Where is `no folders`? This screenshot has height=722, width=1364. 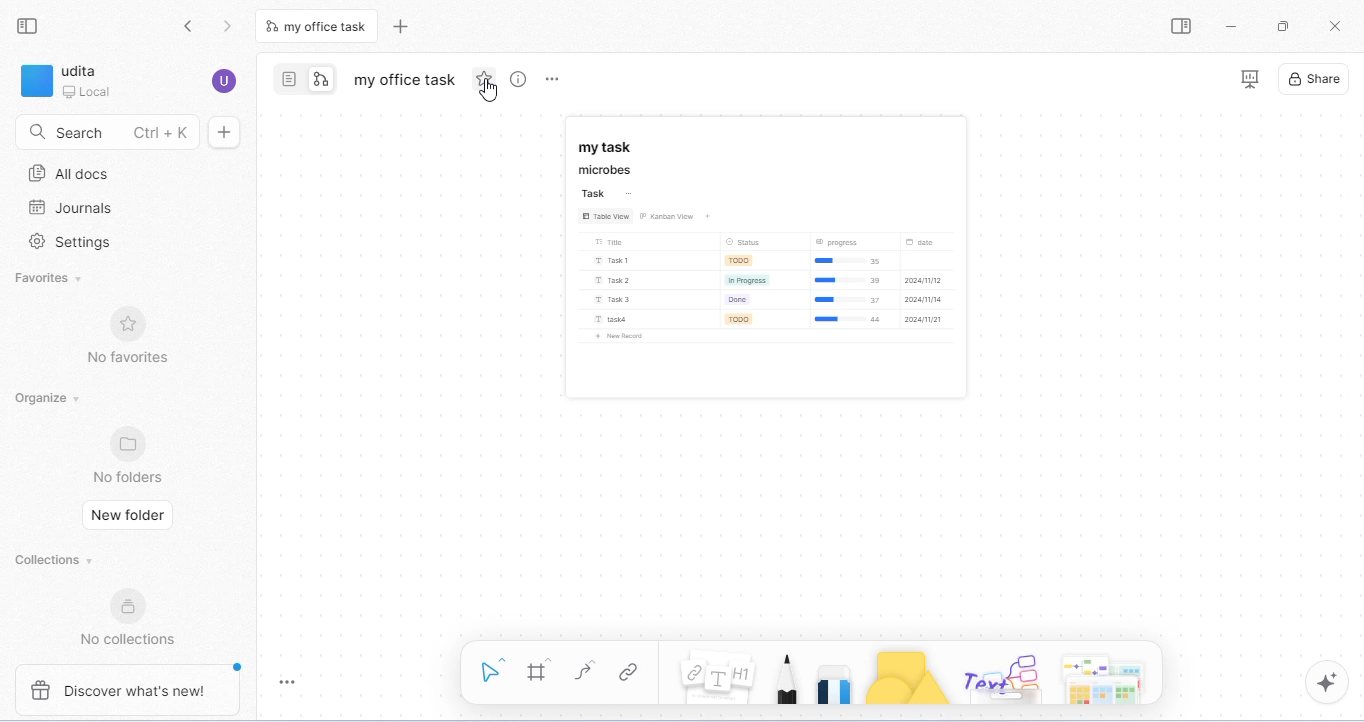 no folders is located at coordinates (133, 455).